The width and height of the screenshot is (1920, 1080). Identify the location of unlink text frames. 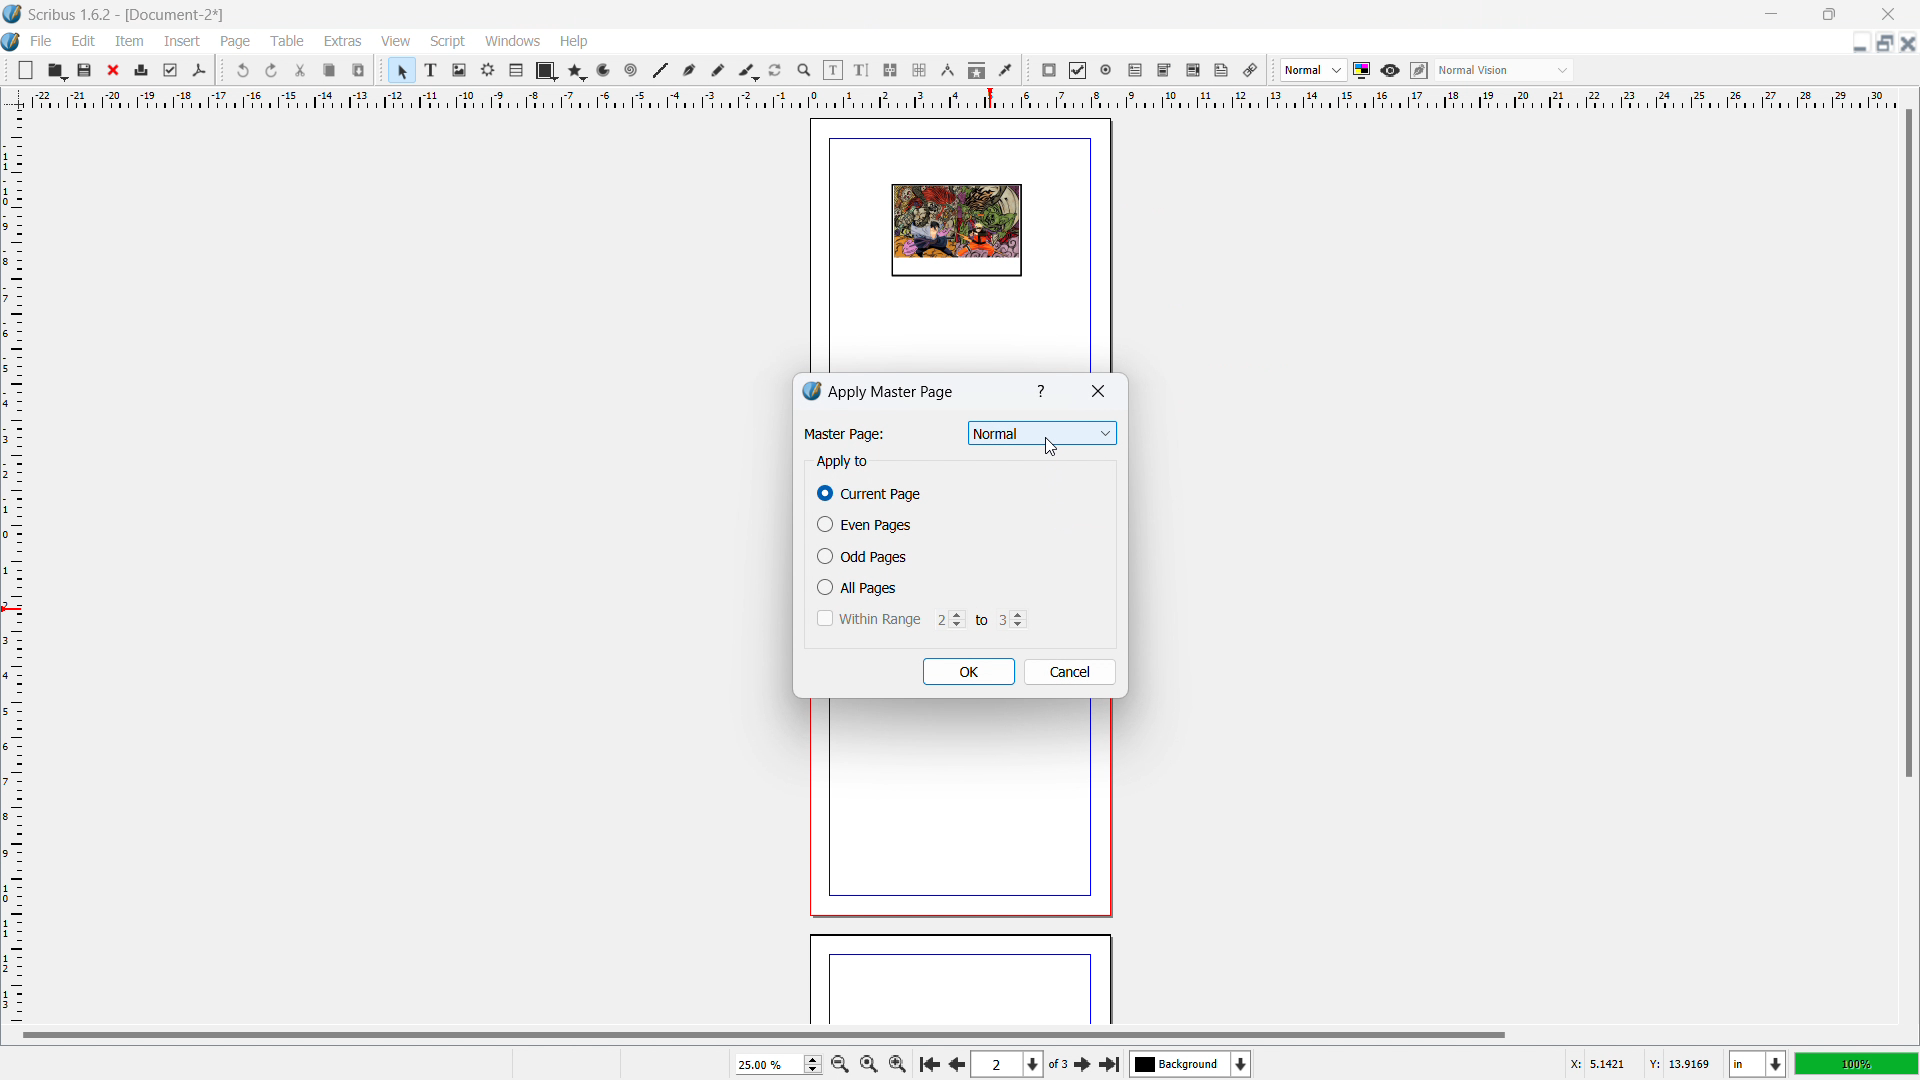
(919, 71).